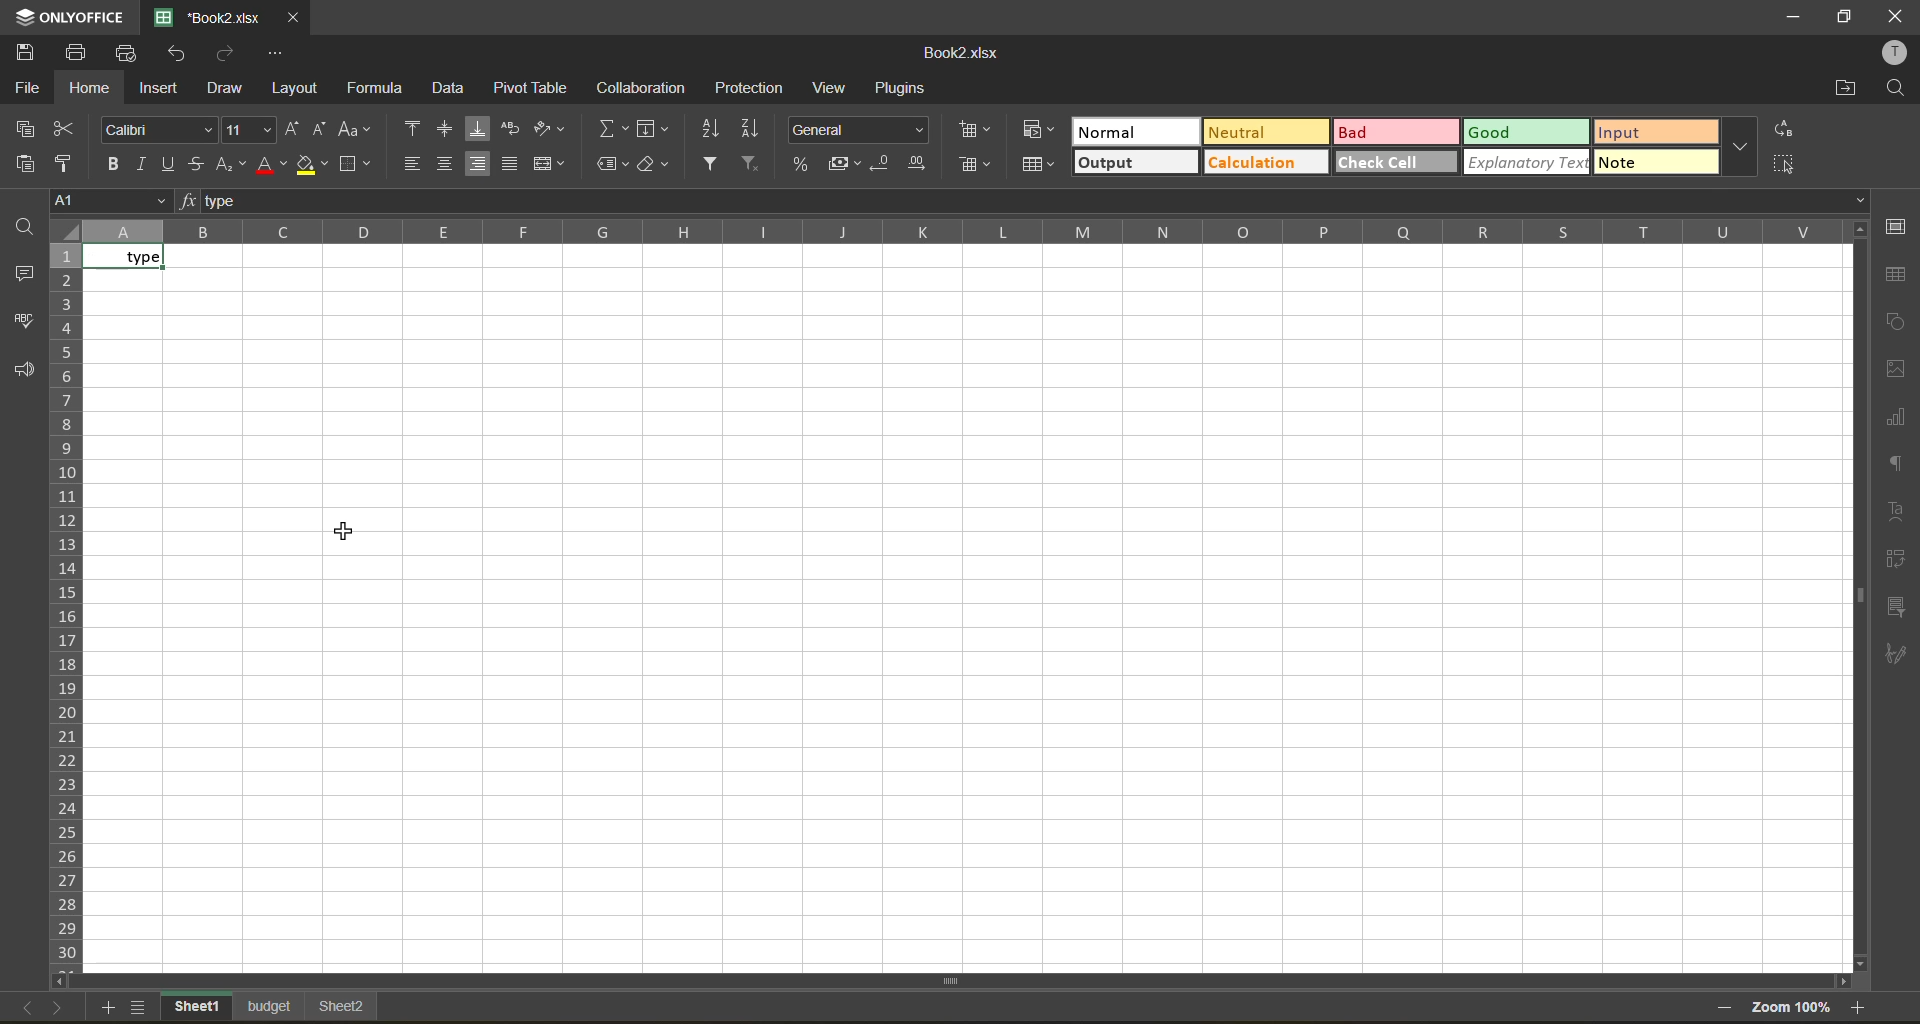  I want to click on borders, so click(354, 163).